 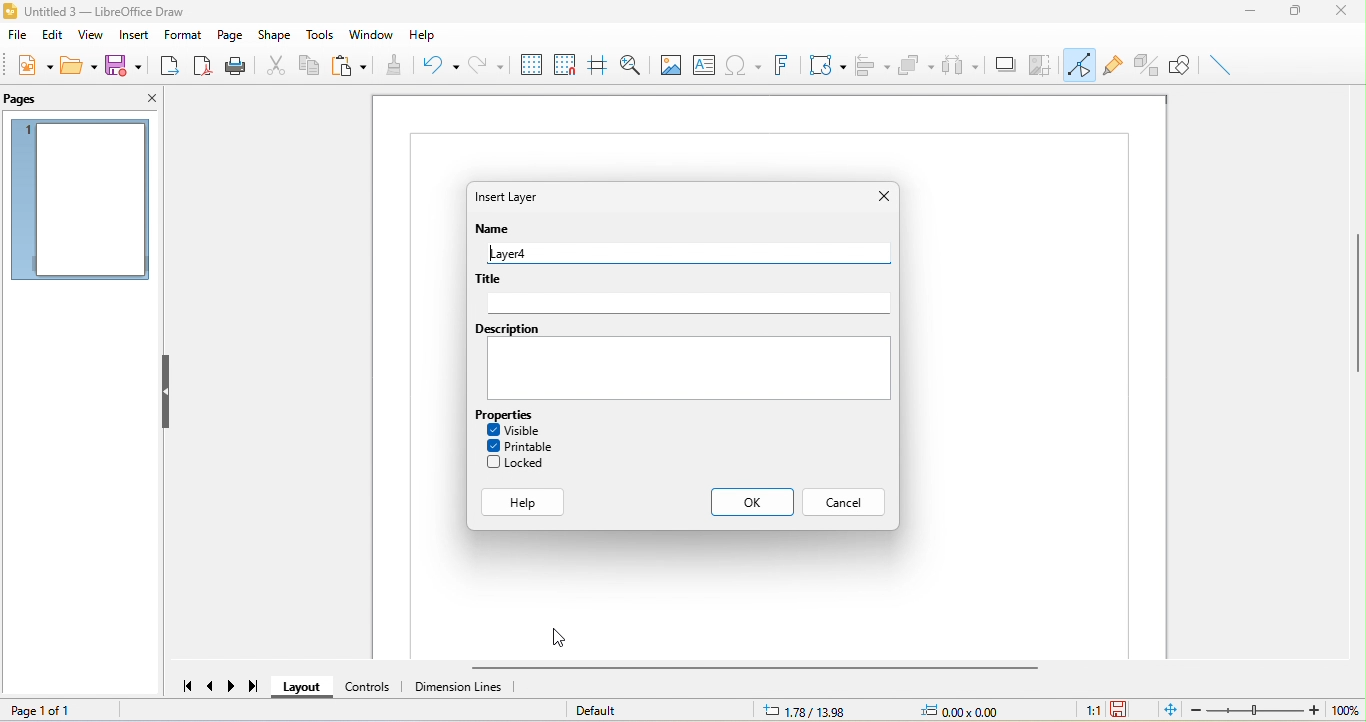 I want to click on arrange, so click(x=917, y=64).